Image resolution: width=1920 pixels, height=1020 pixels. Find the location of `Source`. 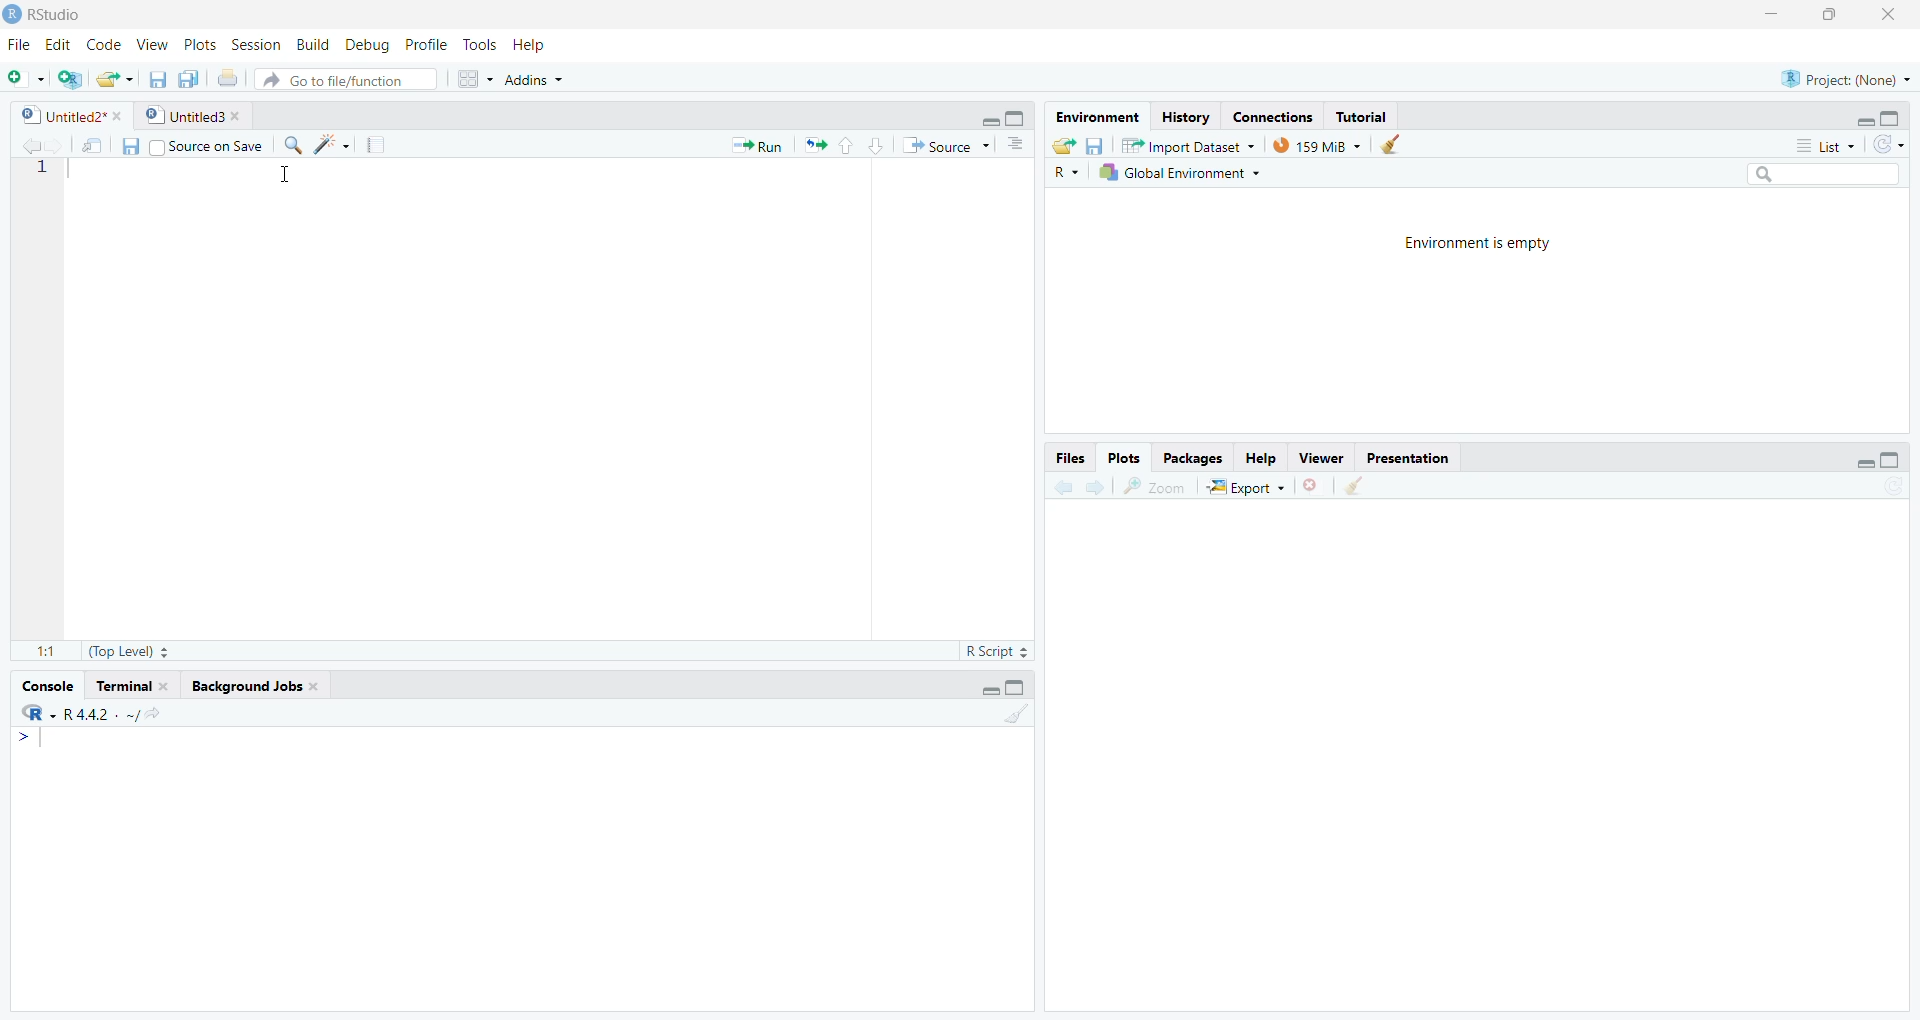

Source is located at coordinates (944, 148).